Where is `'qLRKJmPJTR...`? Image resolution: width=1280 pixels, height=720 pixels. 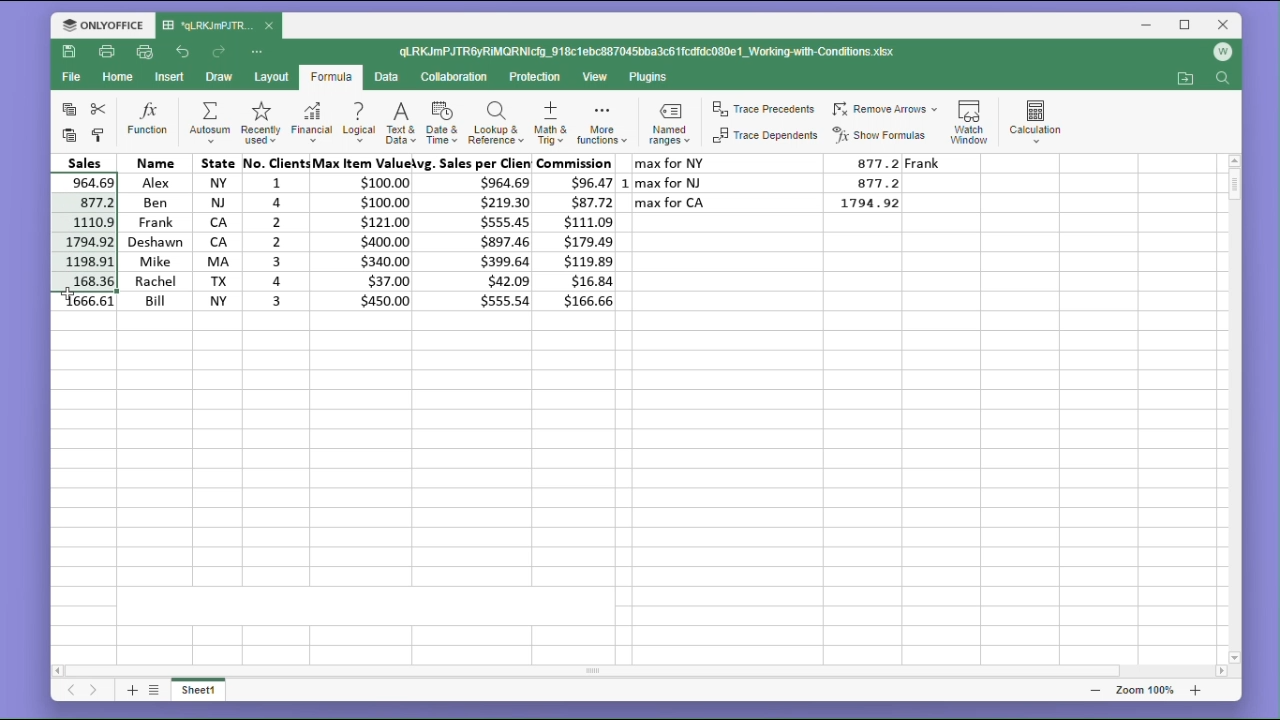 'qLRKJmPJTR... is located at coordinates (208, 25).